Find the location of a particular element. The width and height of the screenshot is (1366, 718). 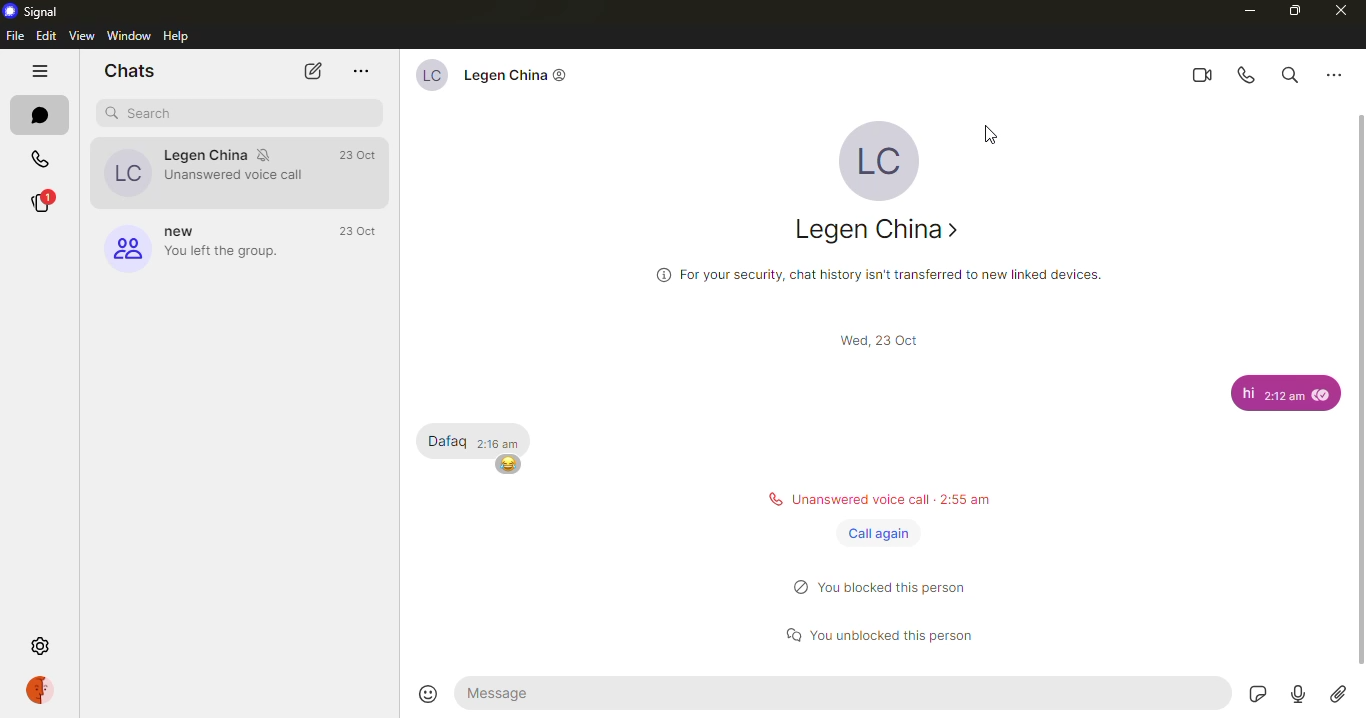

group is located at coordinates (204, 249).